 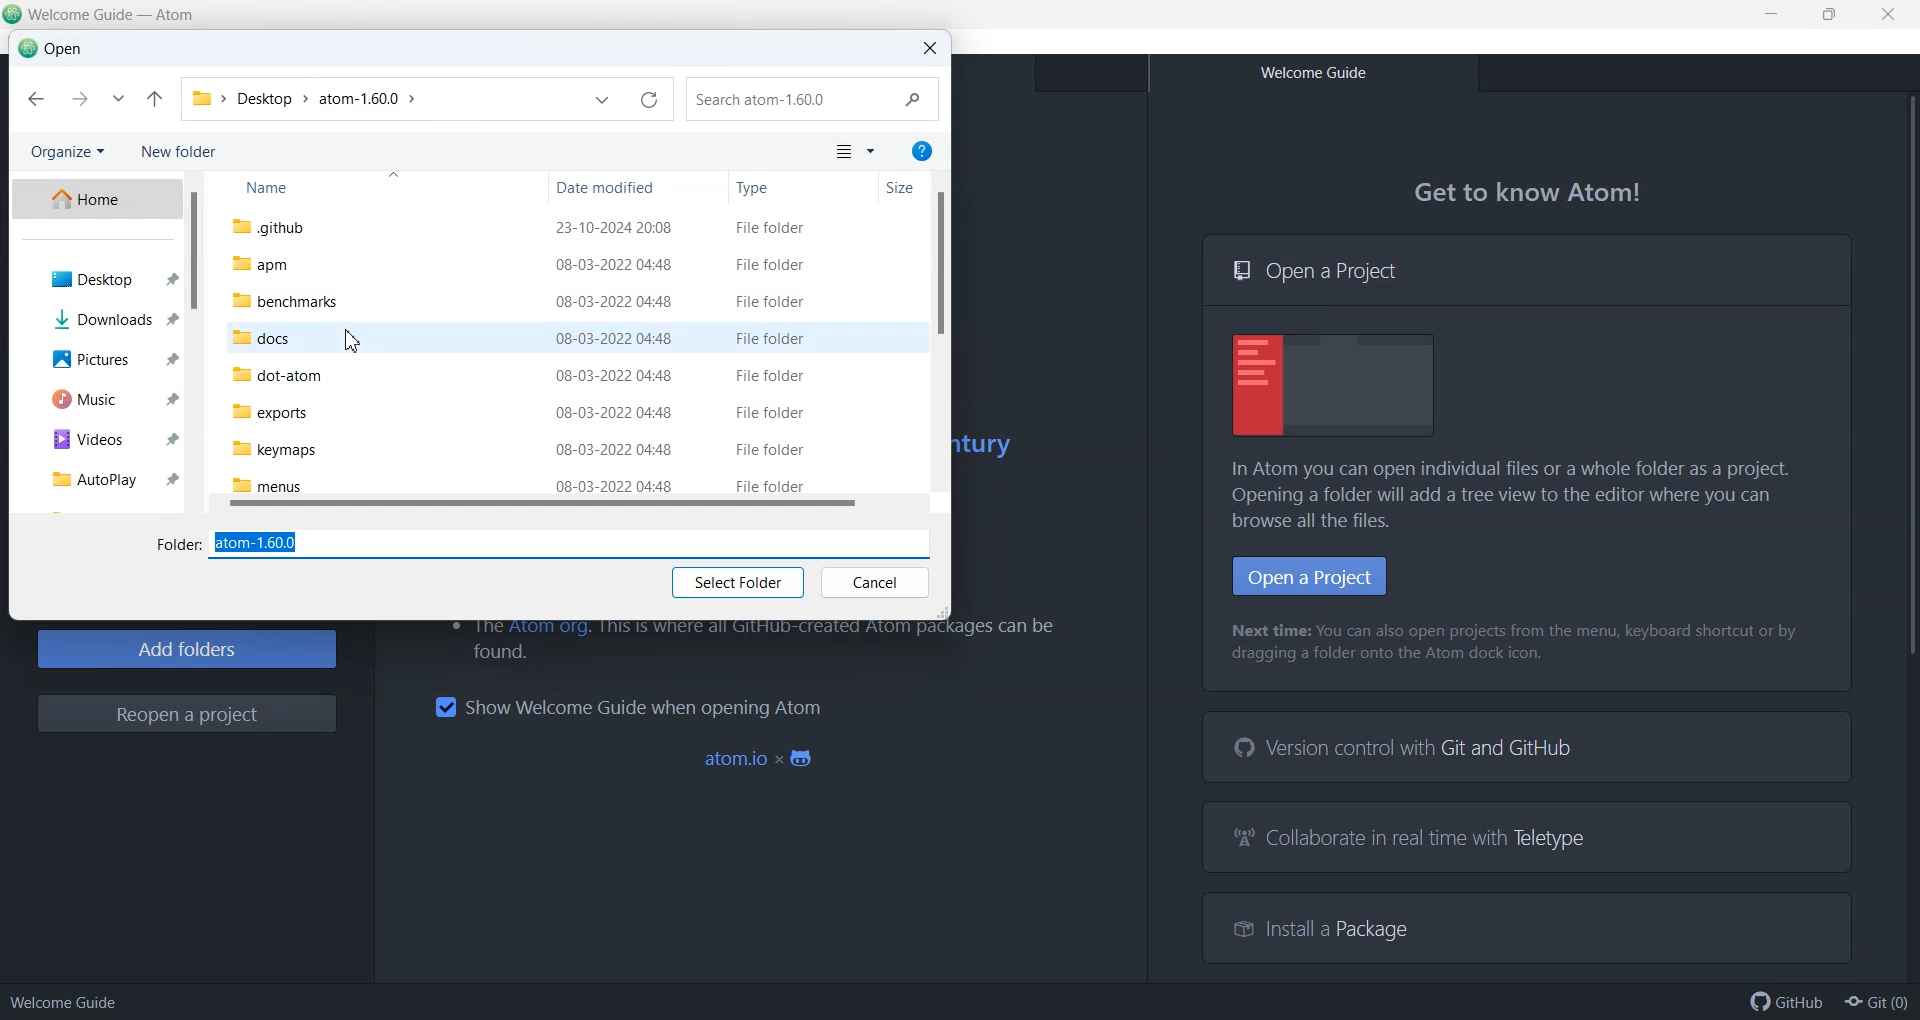 What do you see at coordinates (98, 358) in the screenshot?
I see `Picture` at bounding box center [98, 358].